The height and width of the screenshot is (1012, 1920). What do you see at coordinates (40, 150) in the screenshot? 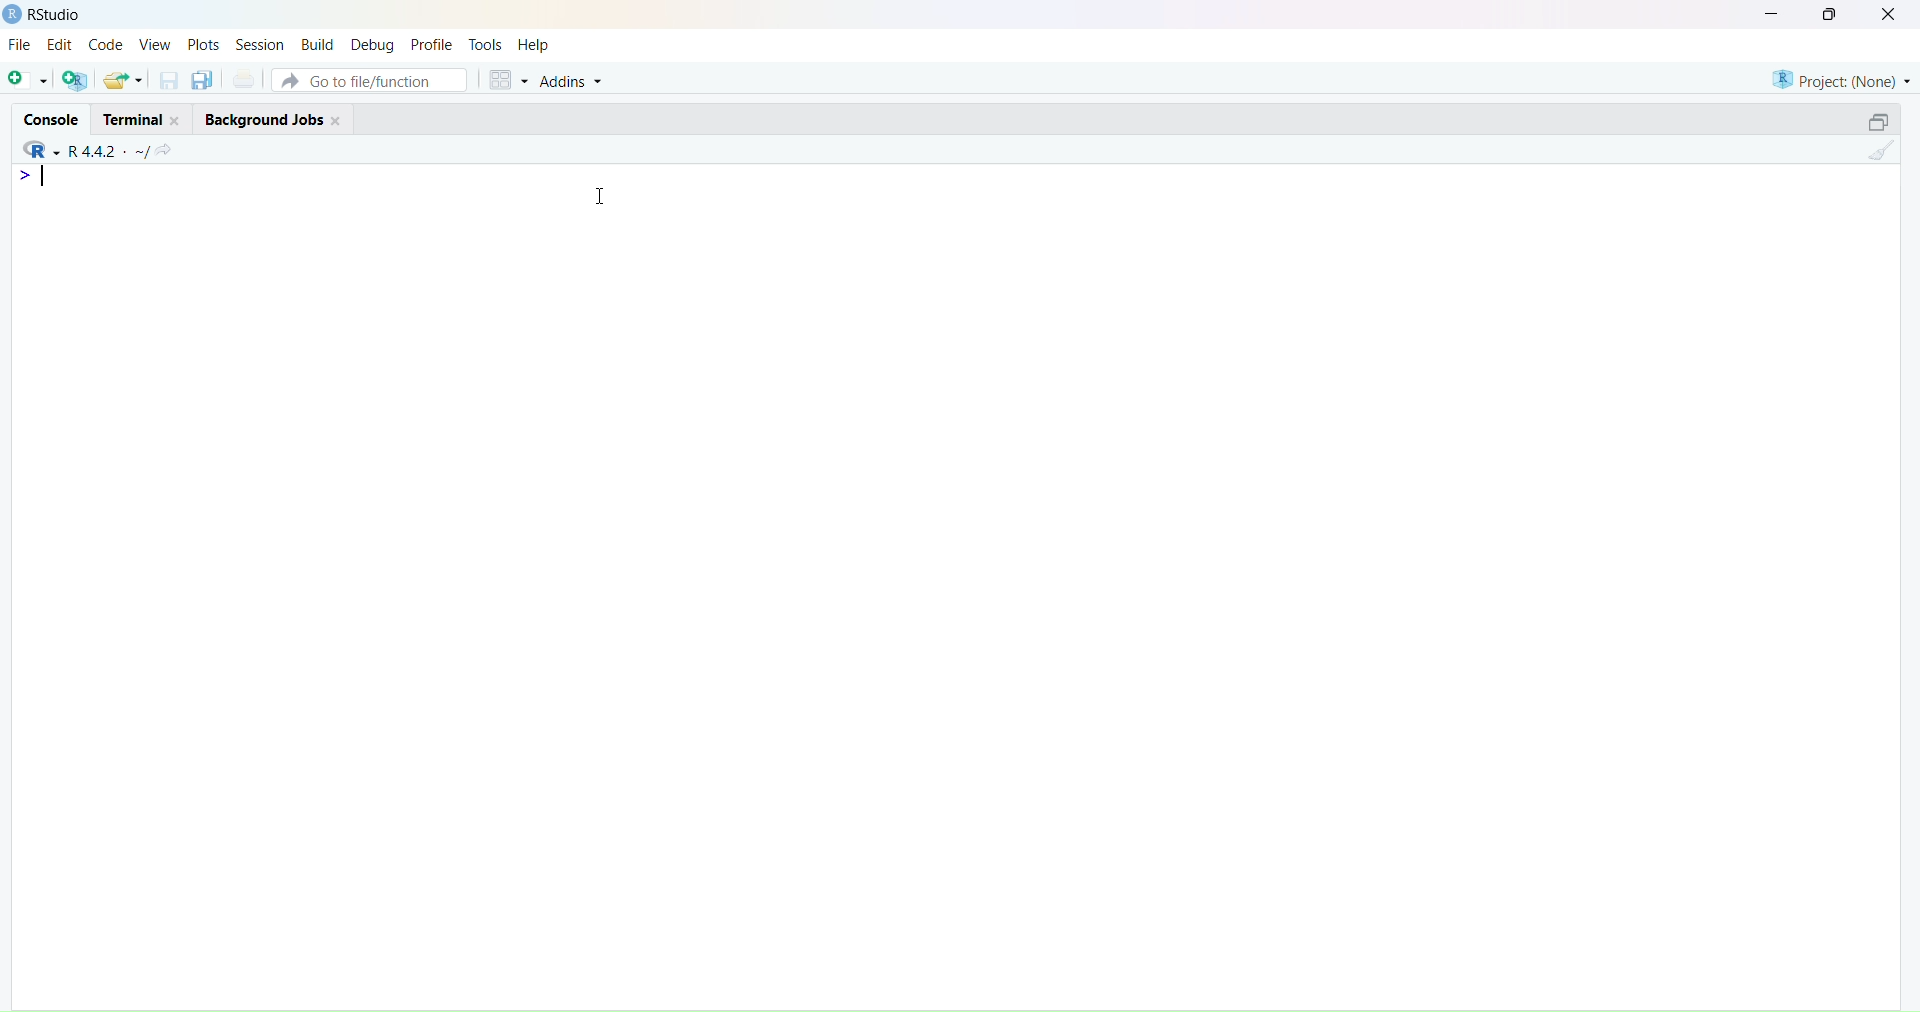
I see `R` at bounding box center [40, 150].